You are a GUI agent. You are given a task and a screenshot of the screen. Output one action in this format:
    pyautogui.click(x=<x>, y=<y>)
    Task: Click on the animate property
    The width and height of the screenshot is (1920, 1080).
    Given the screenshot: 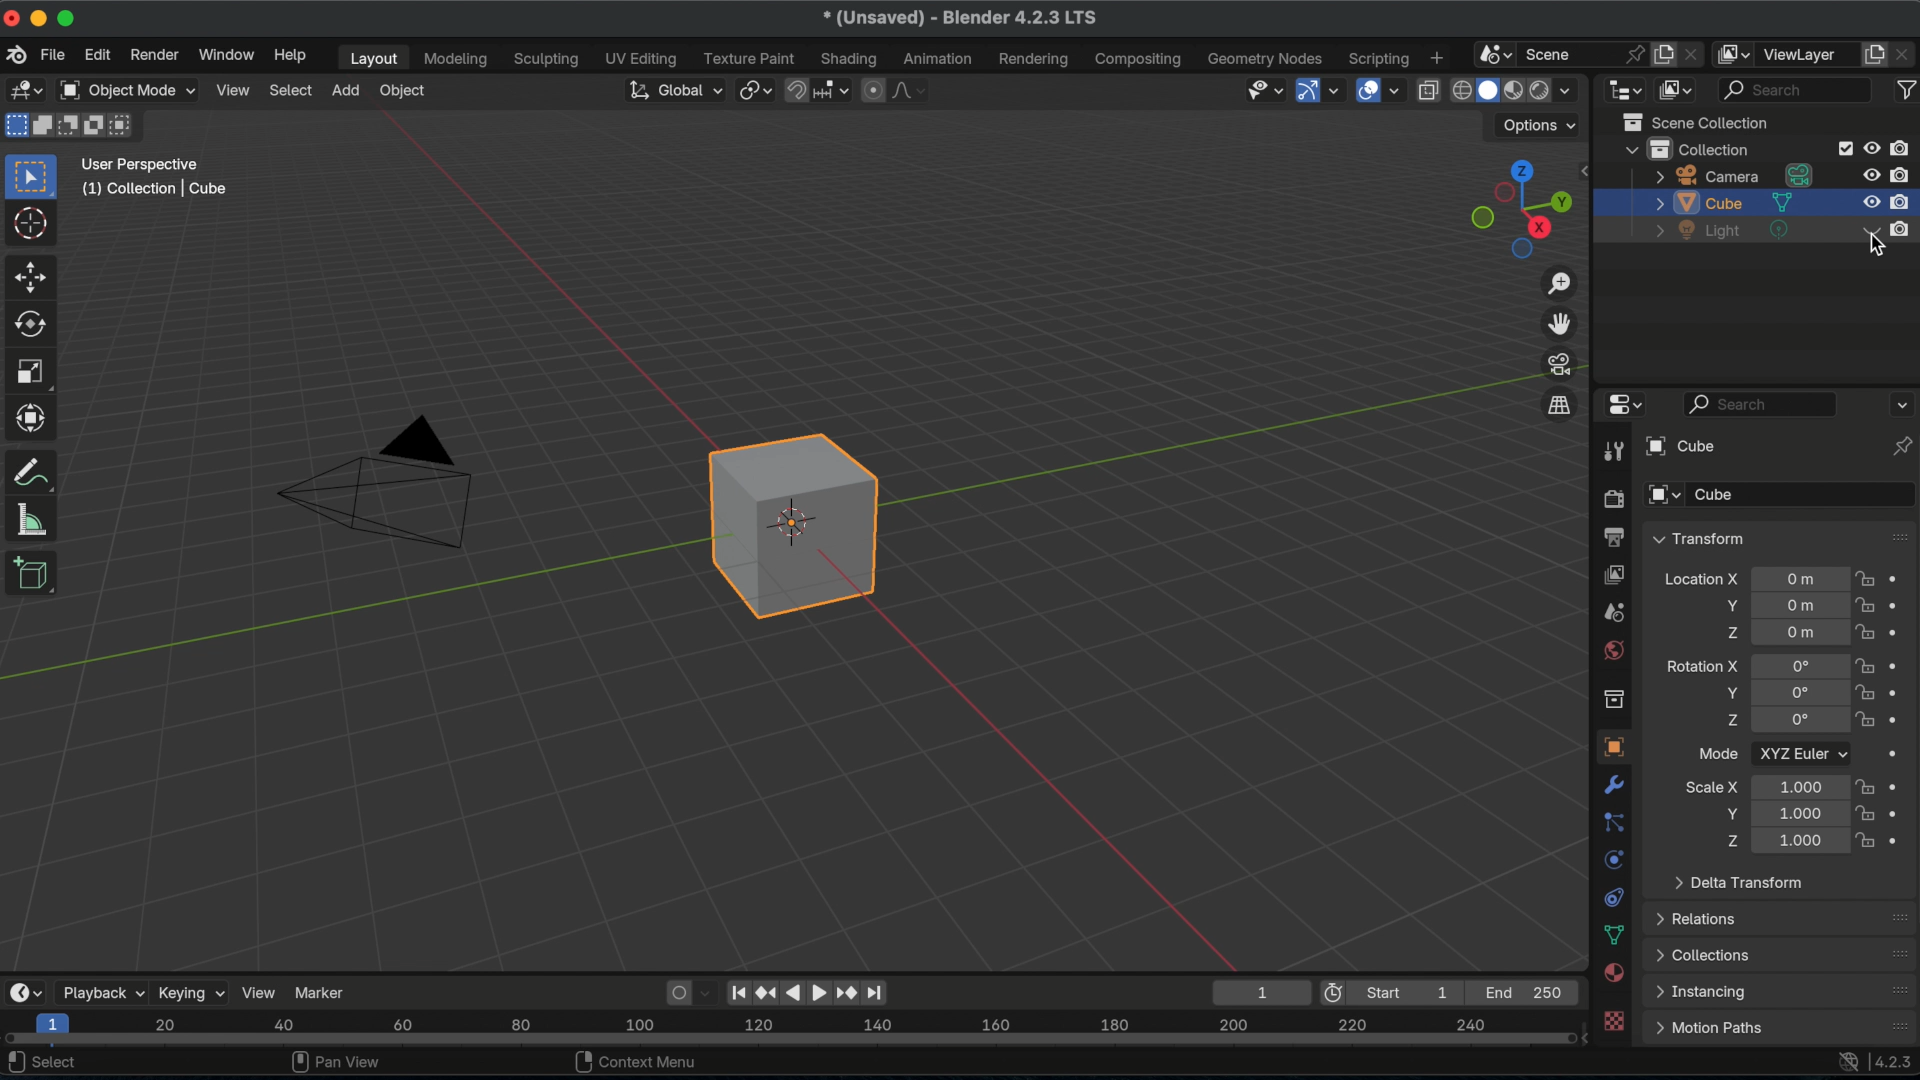 What is the action you would take?
    pyautogui.click(x=1902, y=661)
    